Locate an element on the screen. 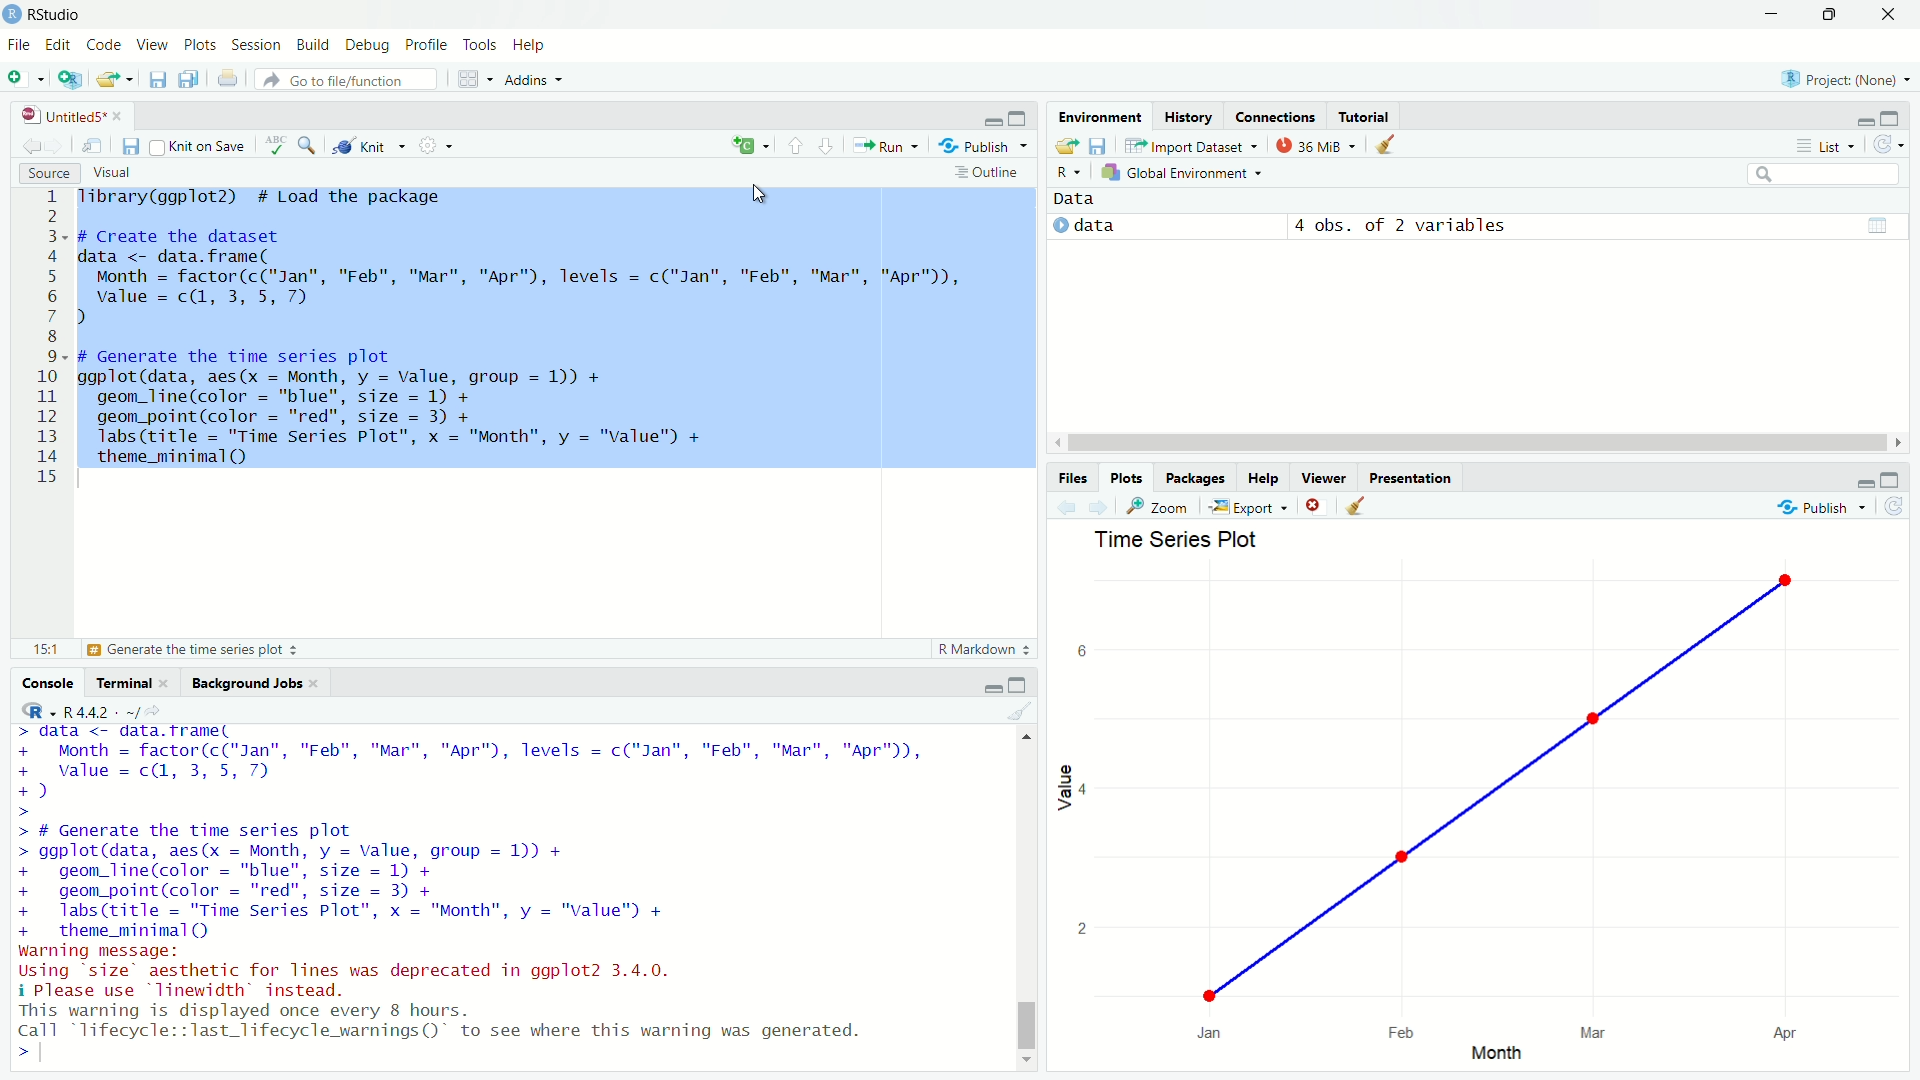  view the current working directory is located at coordinates (155, 710).